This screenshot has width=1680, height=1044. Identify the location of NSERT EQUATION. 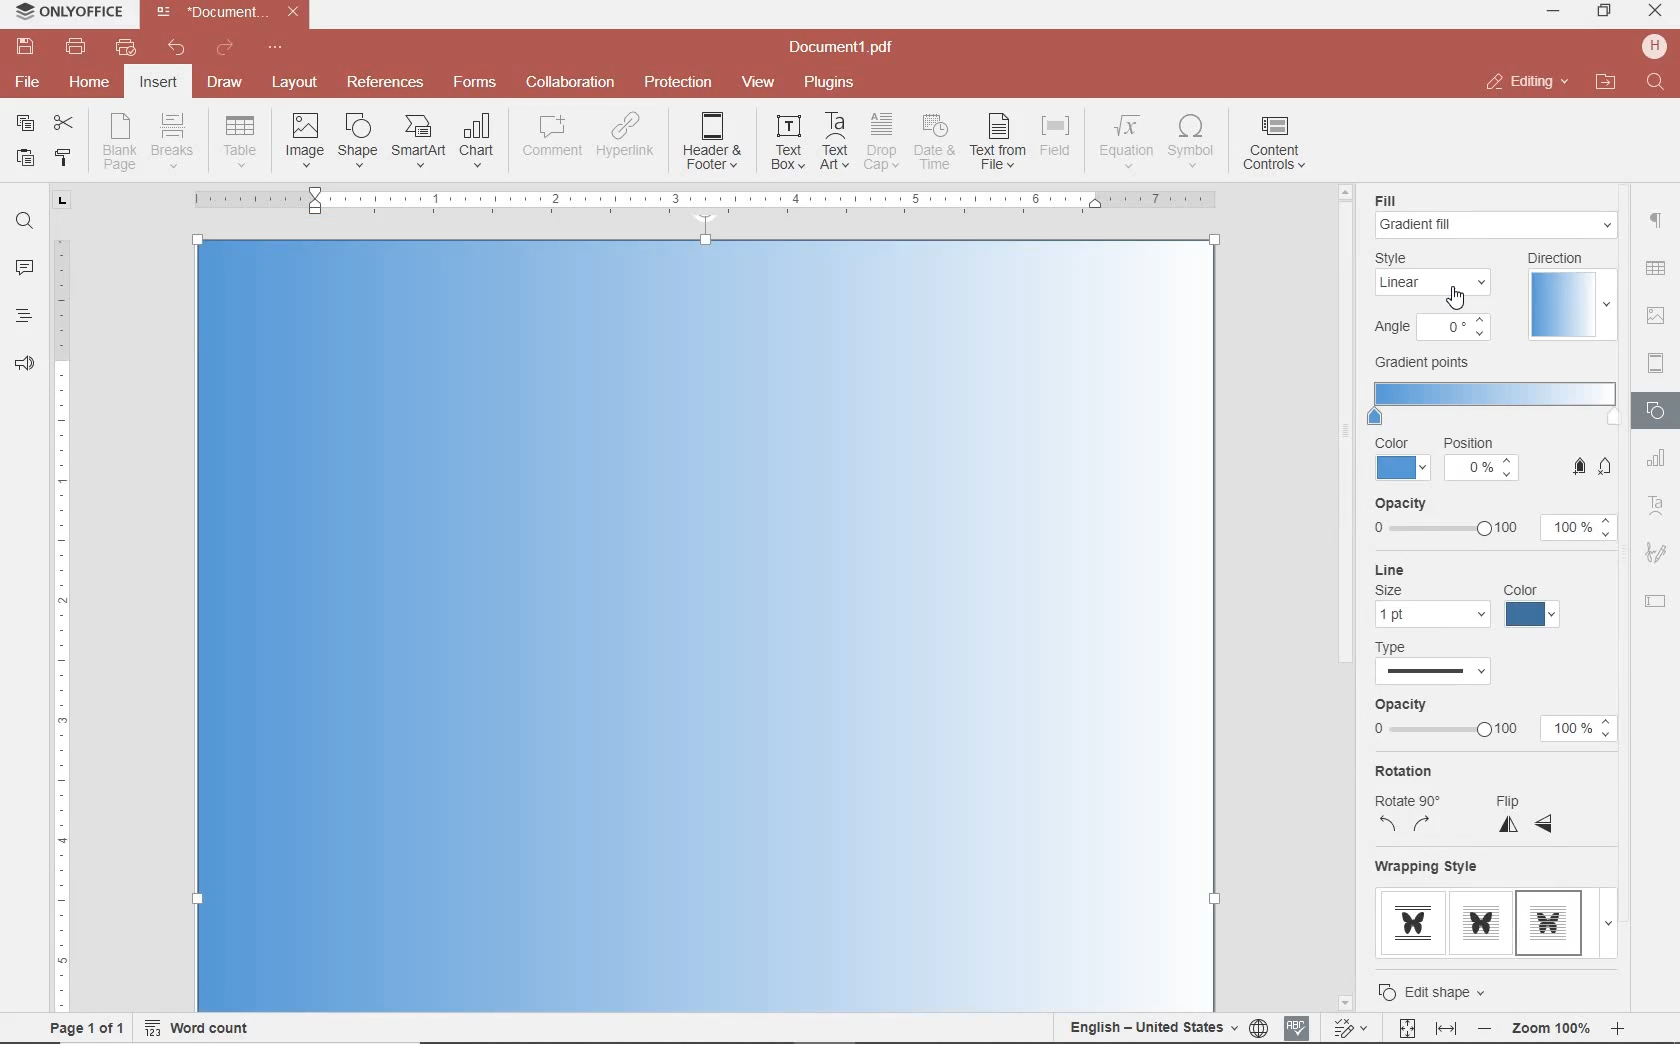
(1124, 140).